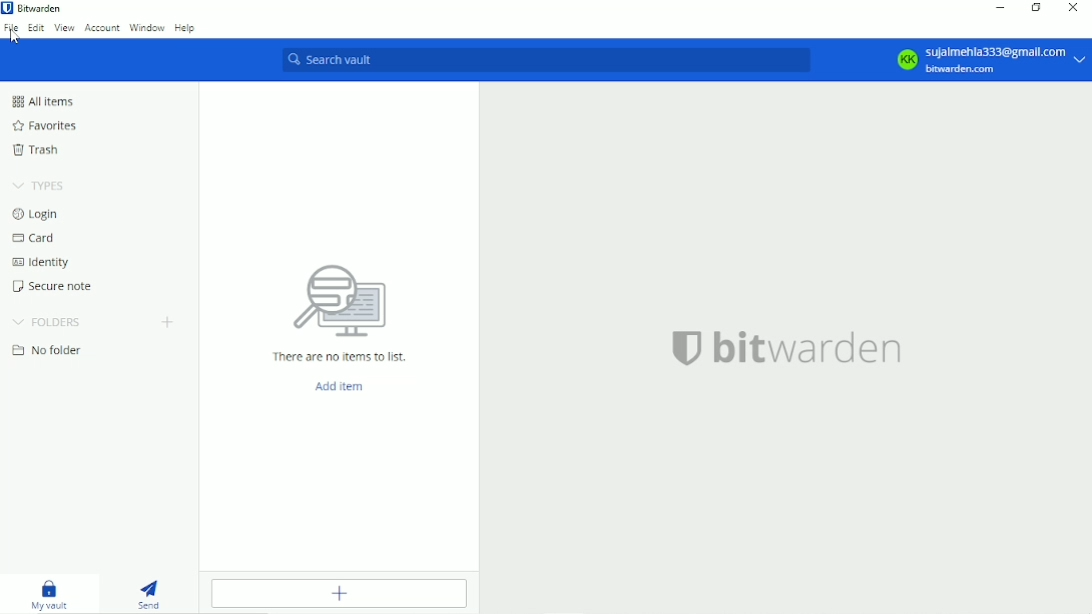  What do you see at coordinates (41, 185) in the screenshot?
I see `Types` at bounding box center [41, 185].